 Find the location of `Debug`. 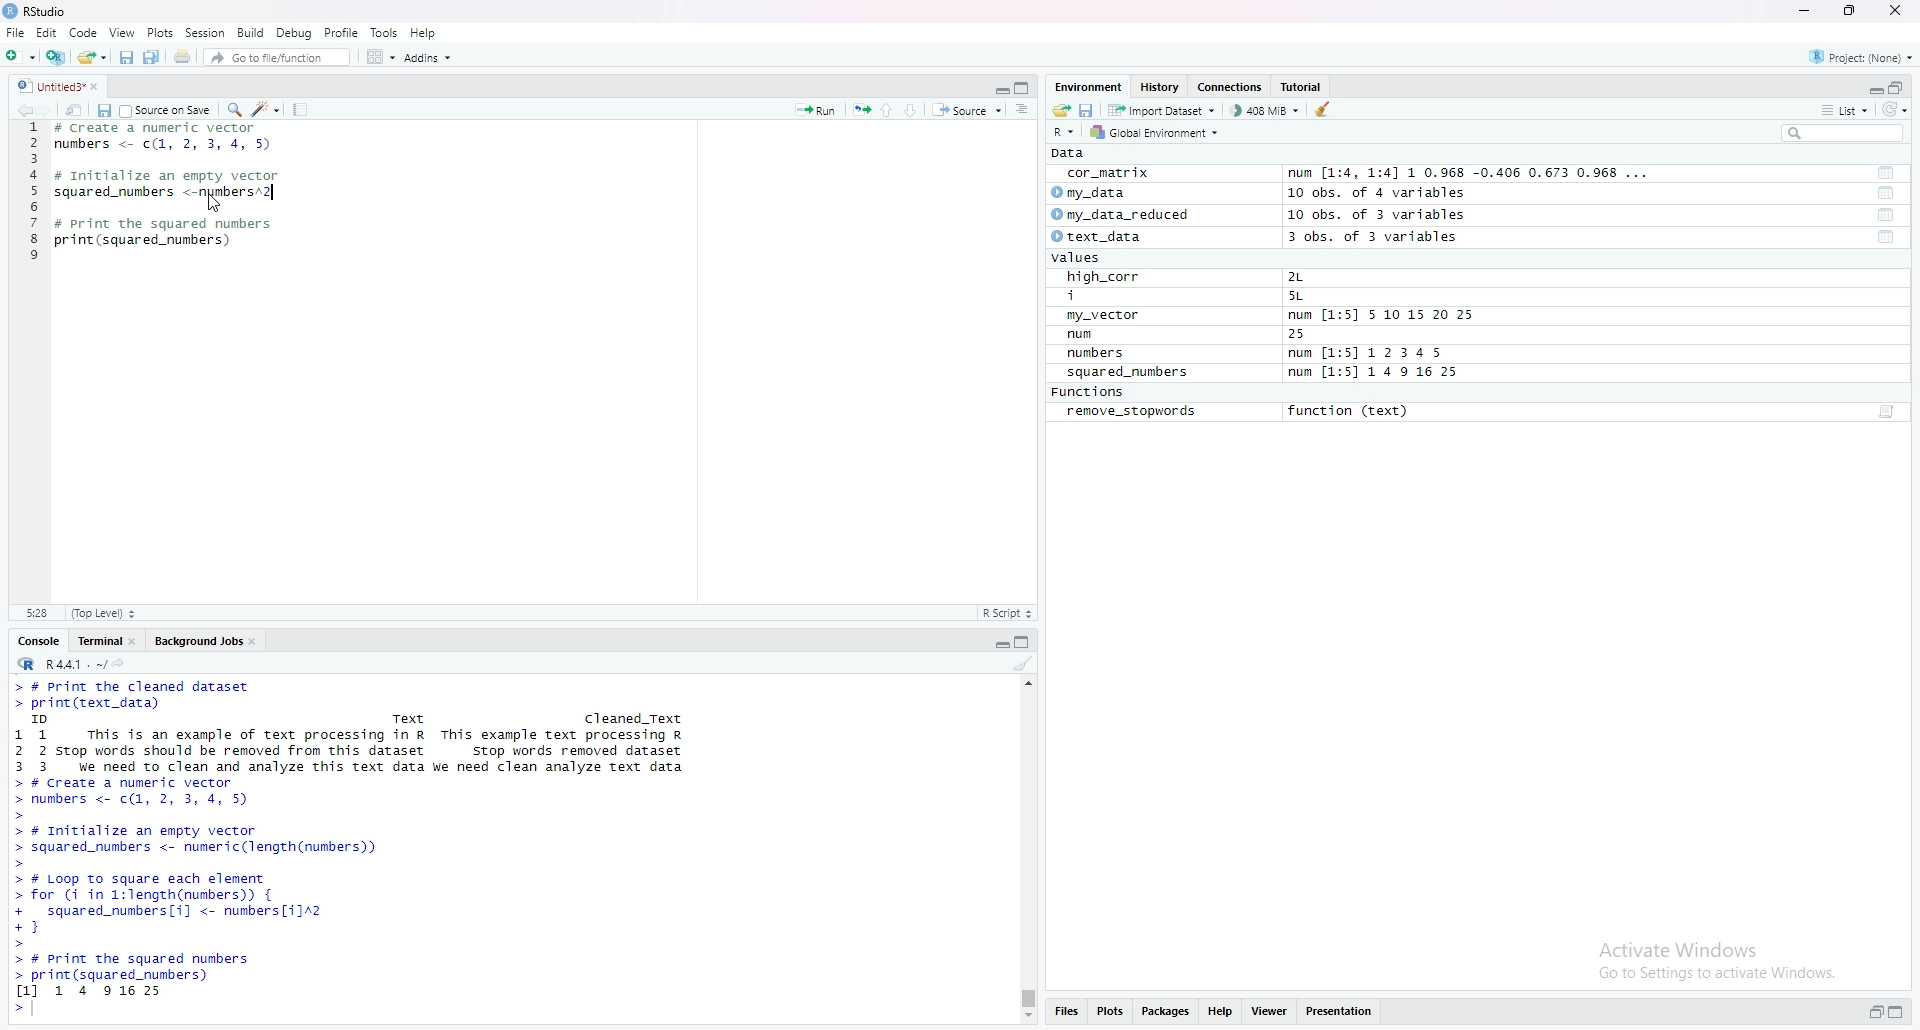

Debug is located at coordinates (295, 32).